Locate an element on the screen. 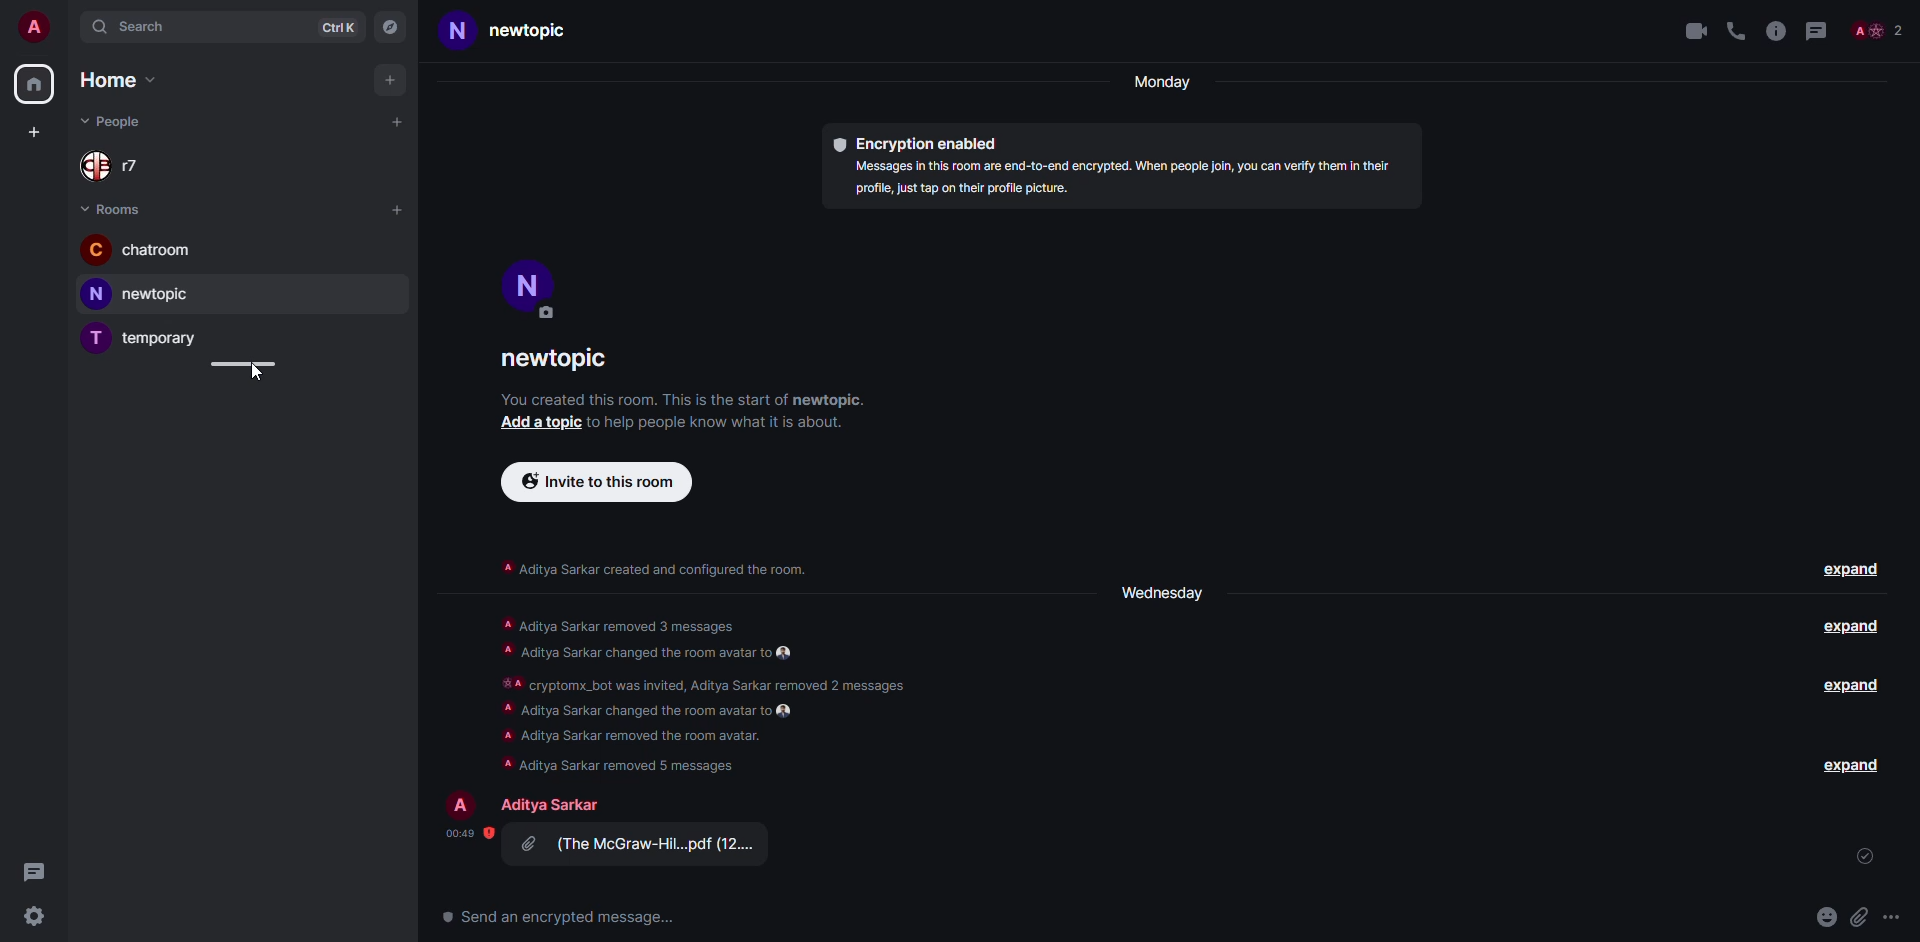 The image size is (1920, 942). add is located at coordinates (396, 124).